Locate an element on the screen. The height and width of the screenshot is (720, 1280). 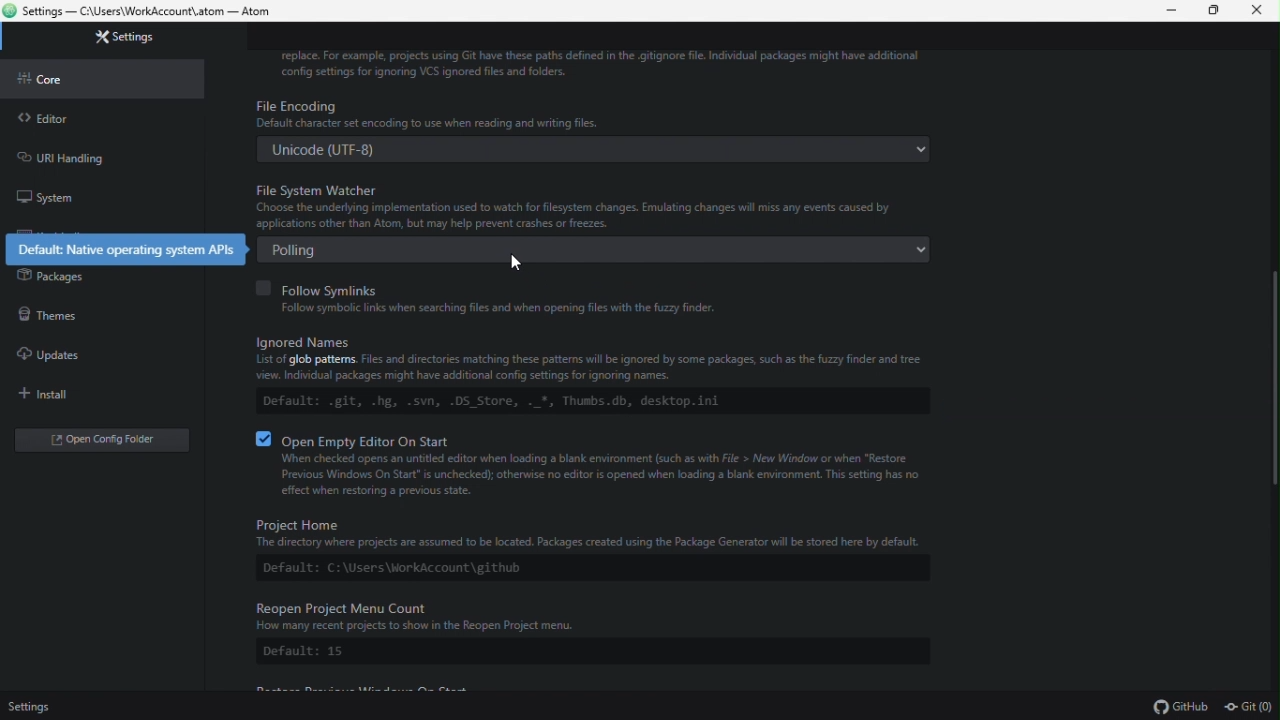
core is located at coordinates (103, 77).